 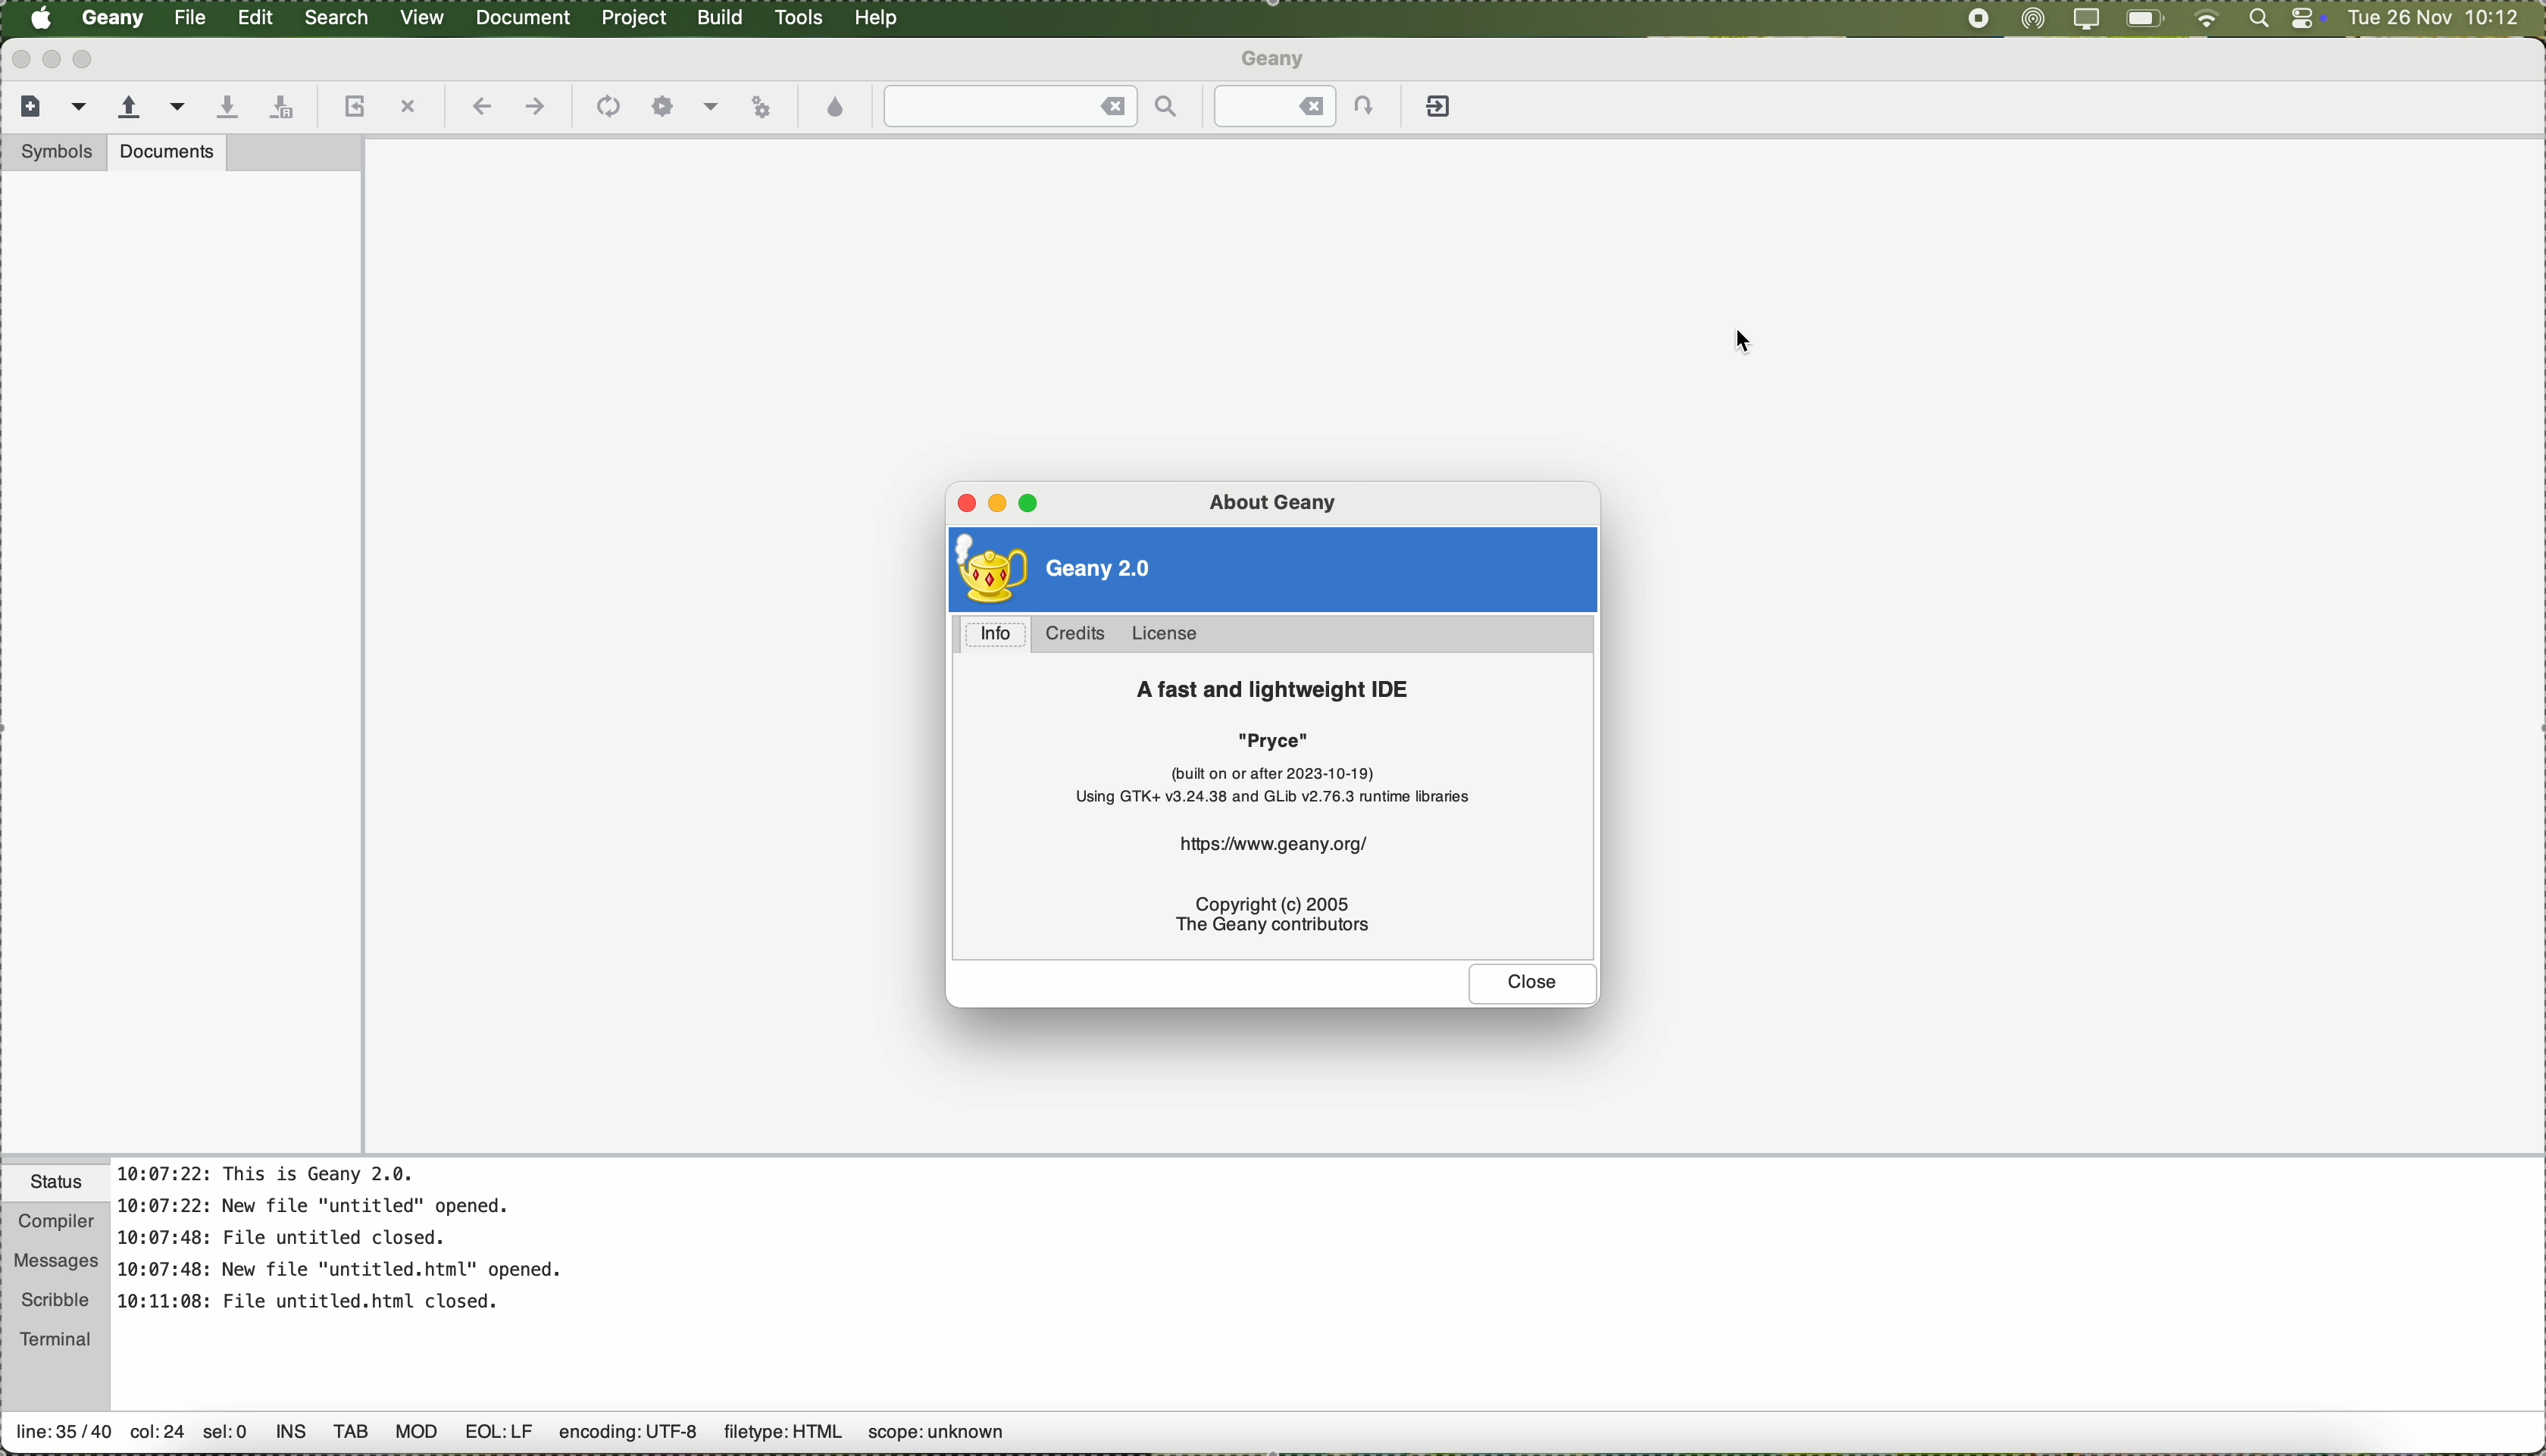 What do you see at coordinates (607, 108) in the screenshot?
I see `compile the current file` at bounding box center [607, 108].